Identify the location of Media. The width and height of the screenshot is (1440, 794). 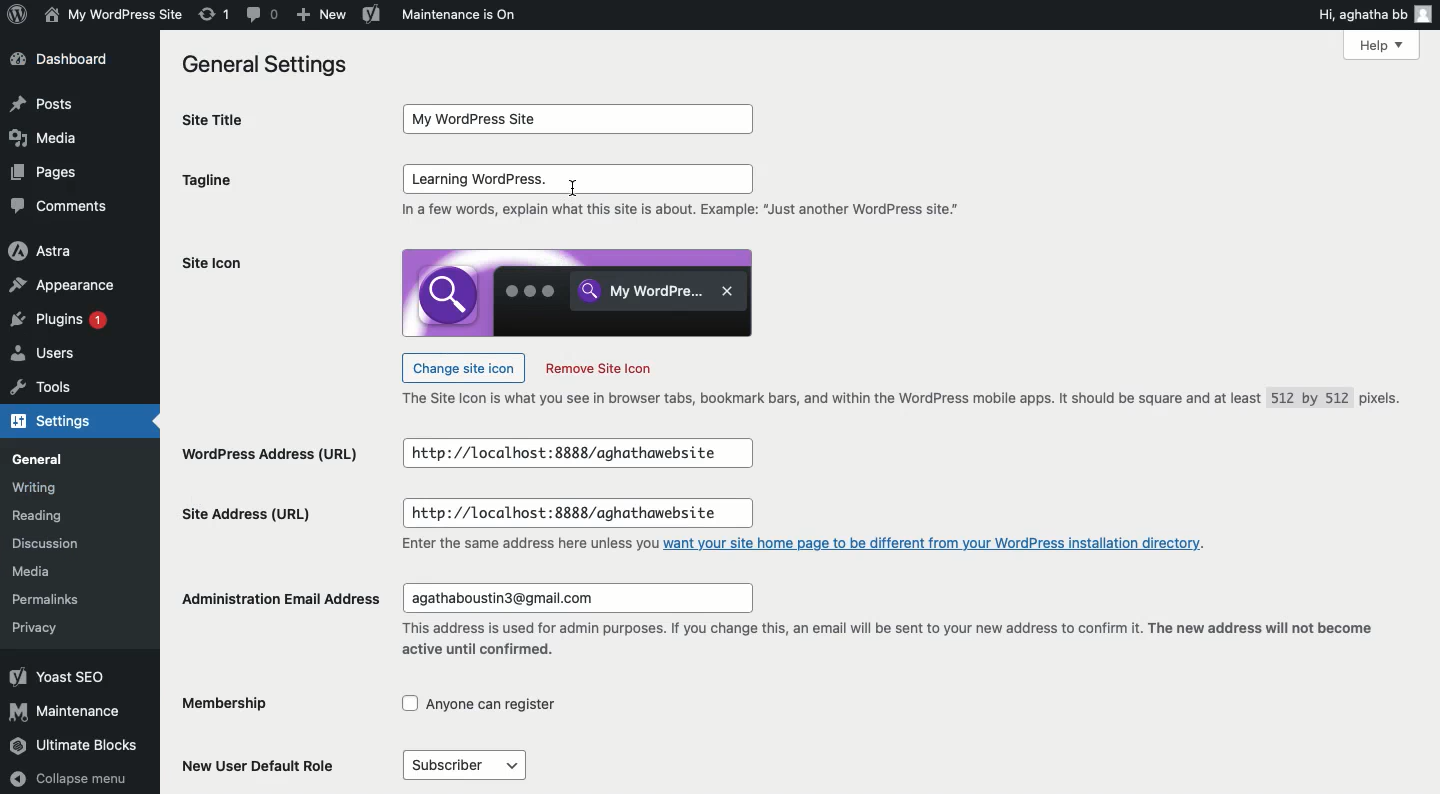
(37, 572).